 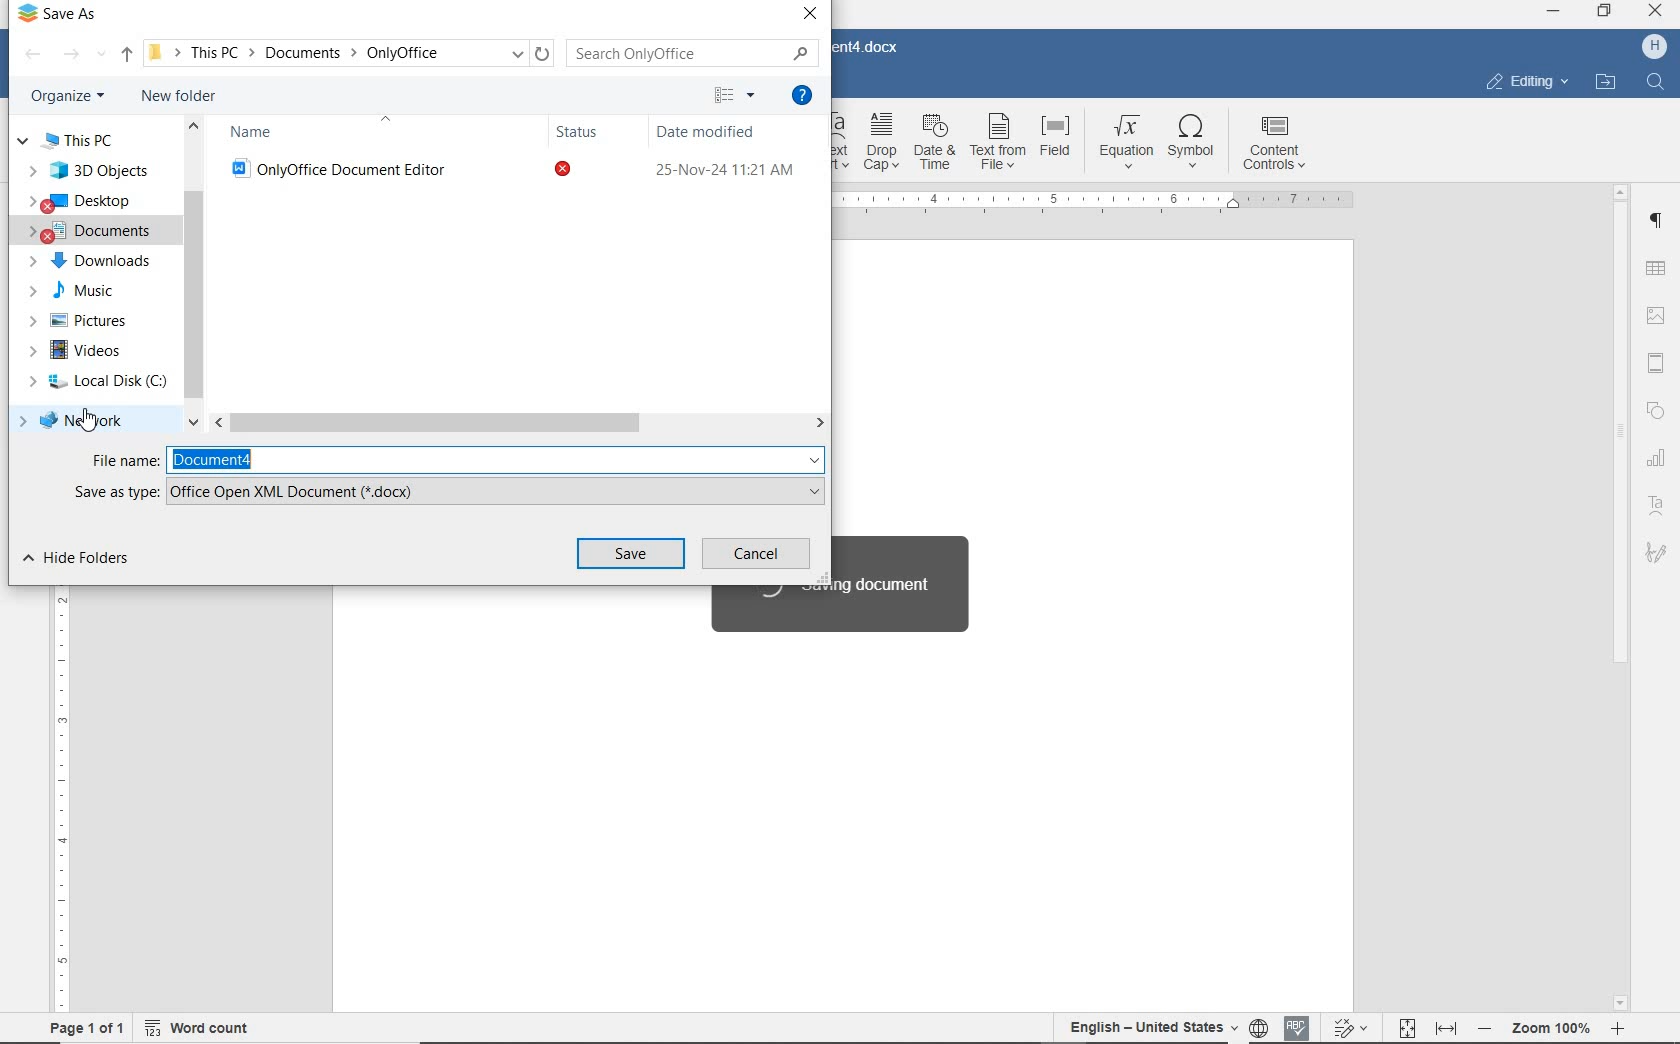 I want to click on local disk (C), so click(x=95, y=380).